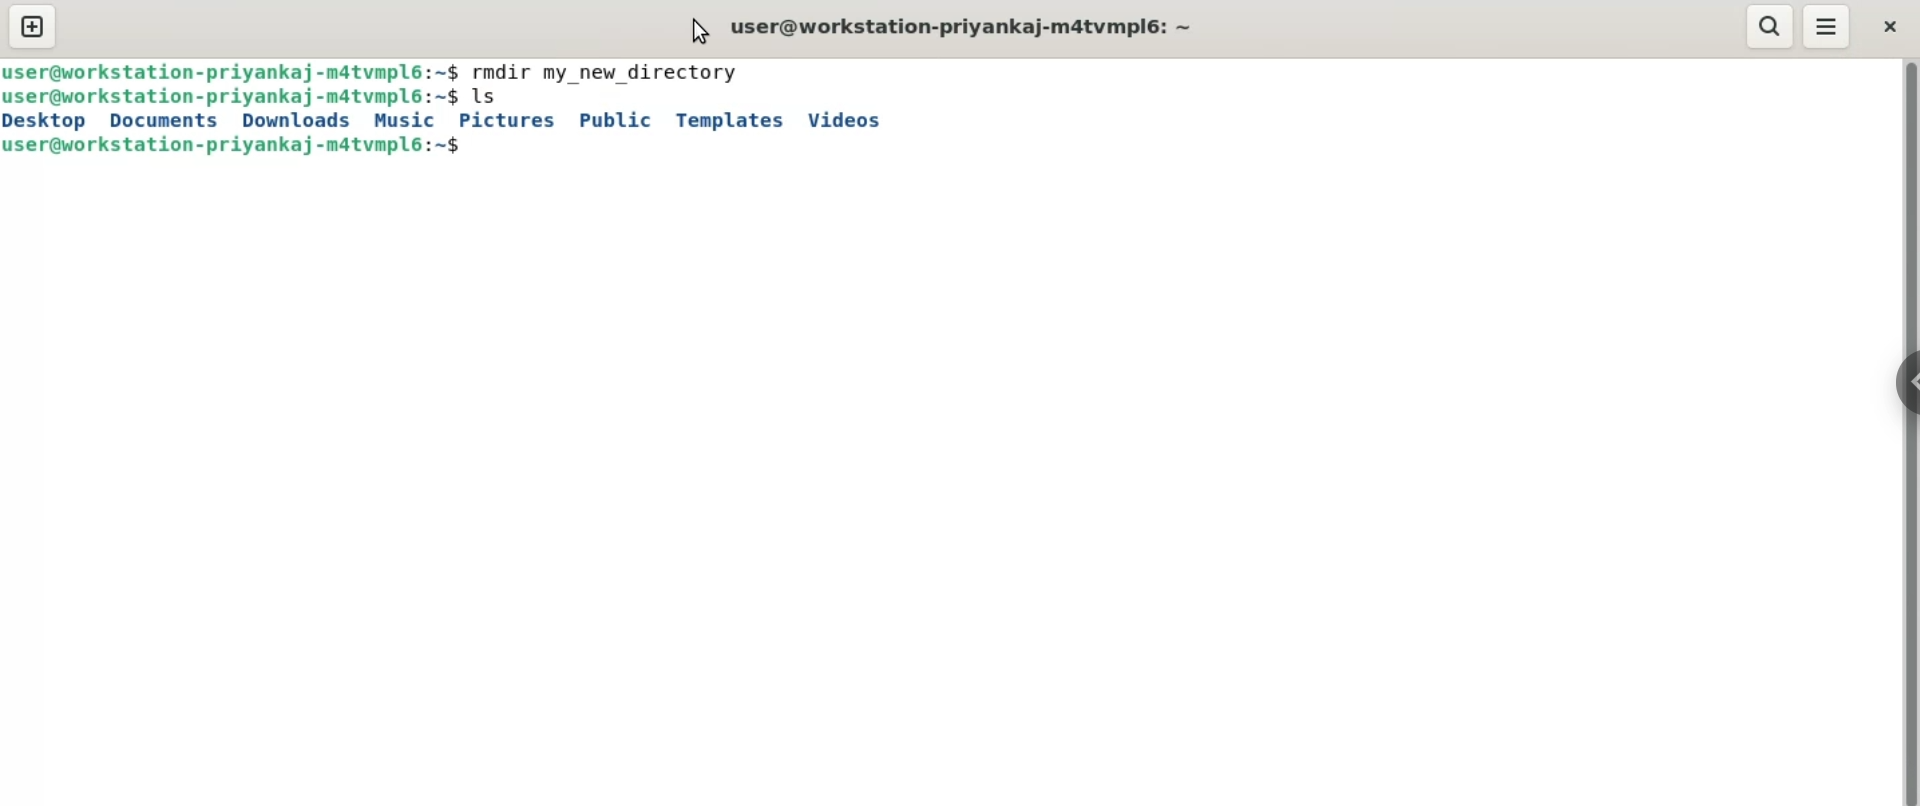 This screenshot has width=1920, height=806. I want to click on menu, so click(1827, 27).